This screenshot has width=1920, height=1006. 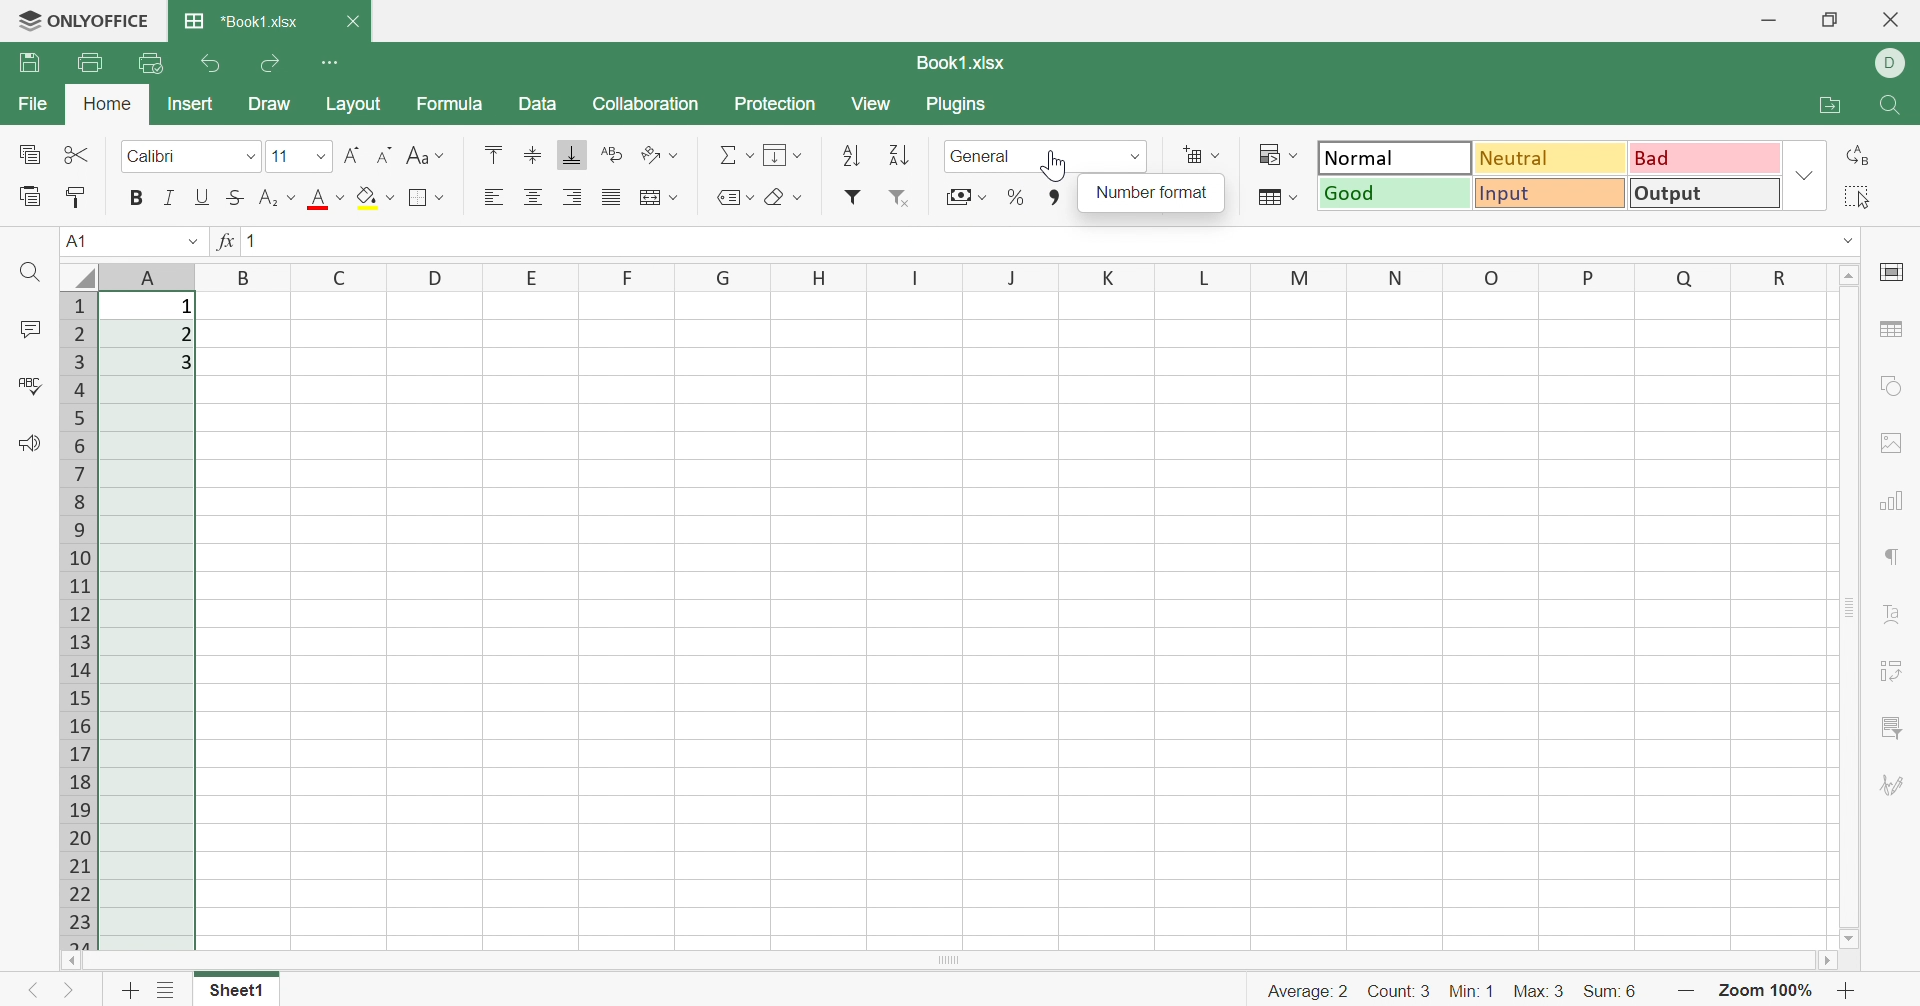 What do you see at coordinates (78, 242) in the screenshot?
I see `A1` at bounding box center [78, 242].